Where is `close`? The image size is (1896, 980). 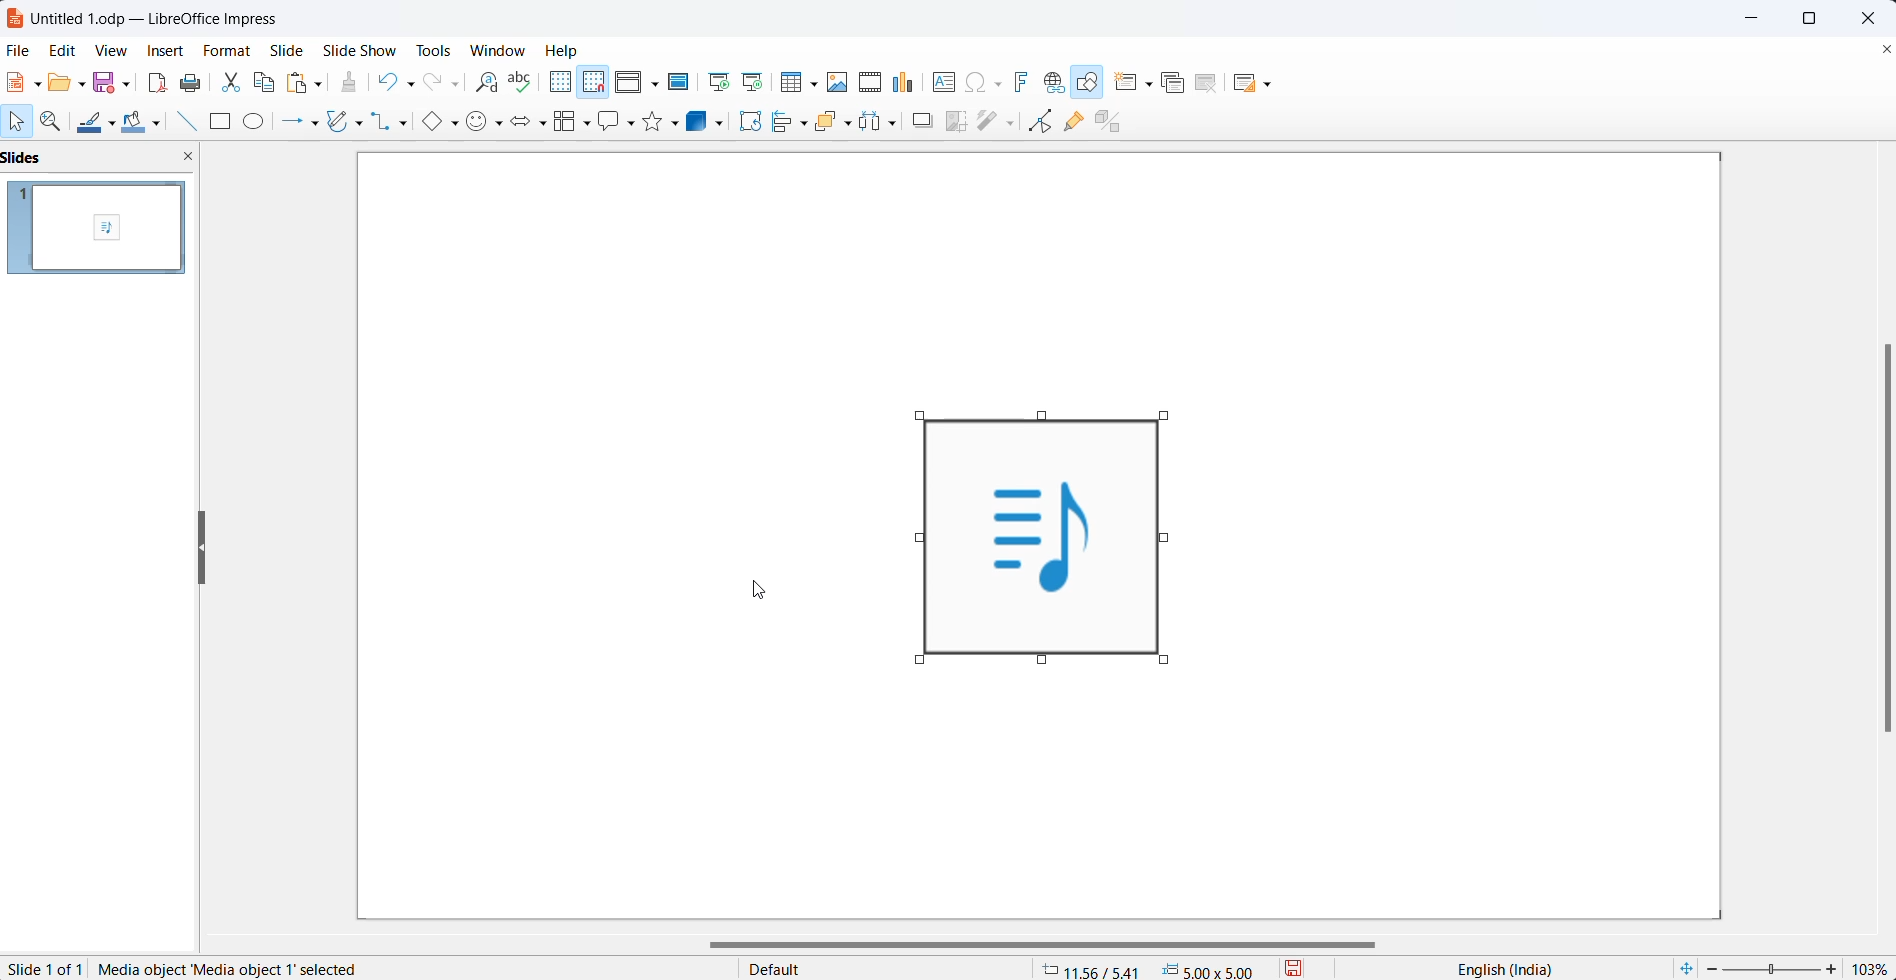 close is located at coordinates (1867, 18).